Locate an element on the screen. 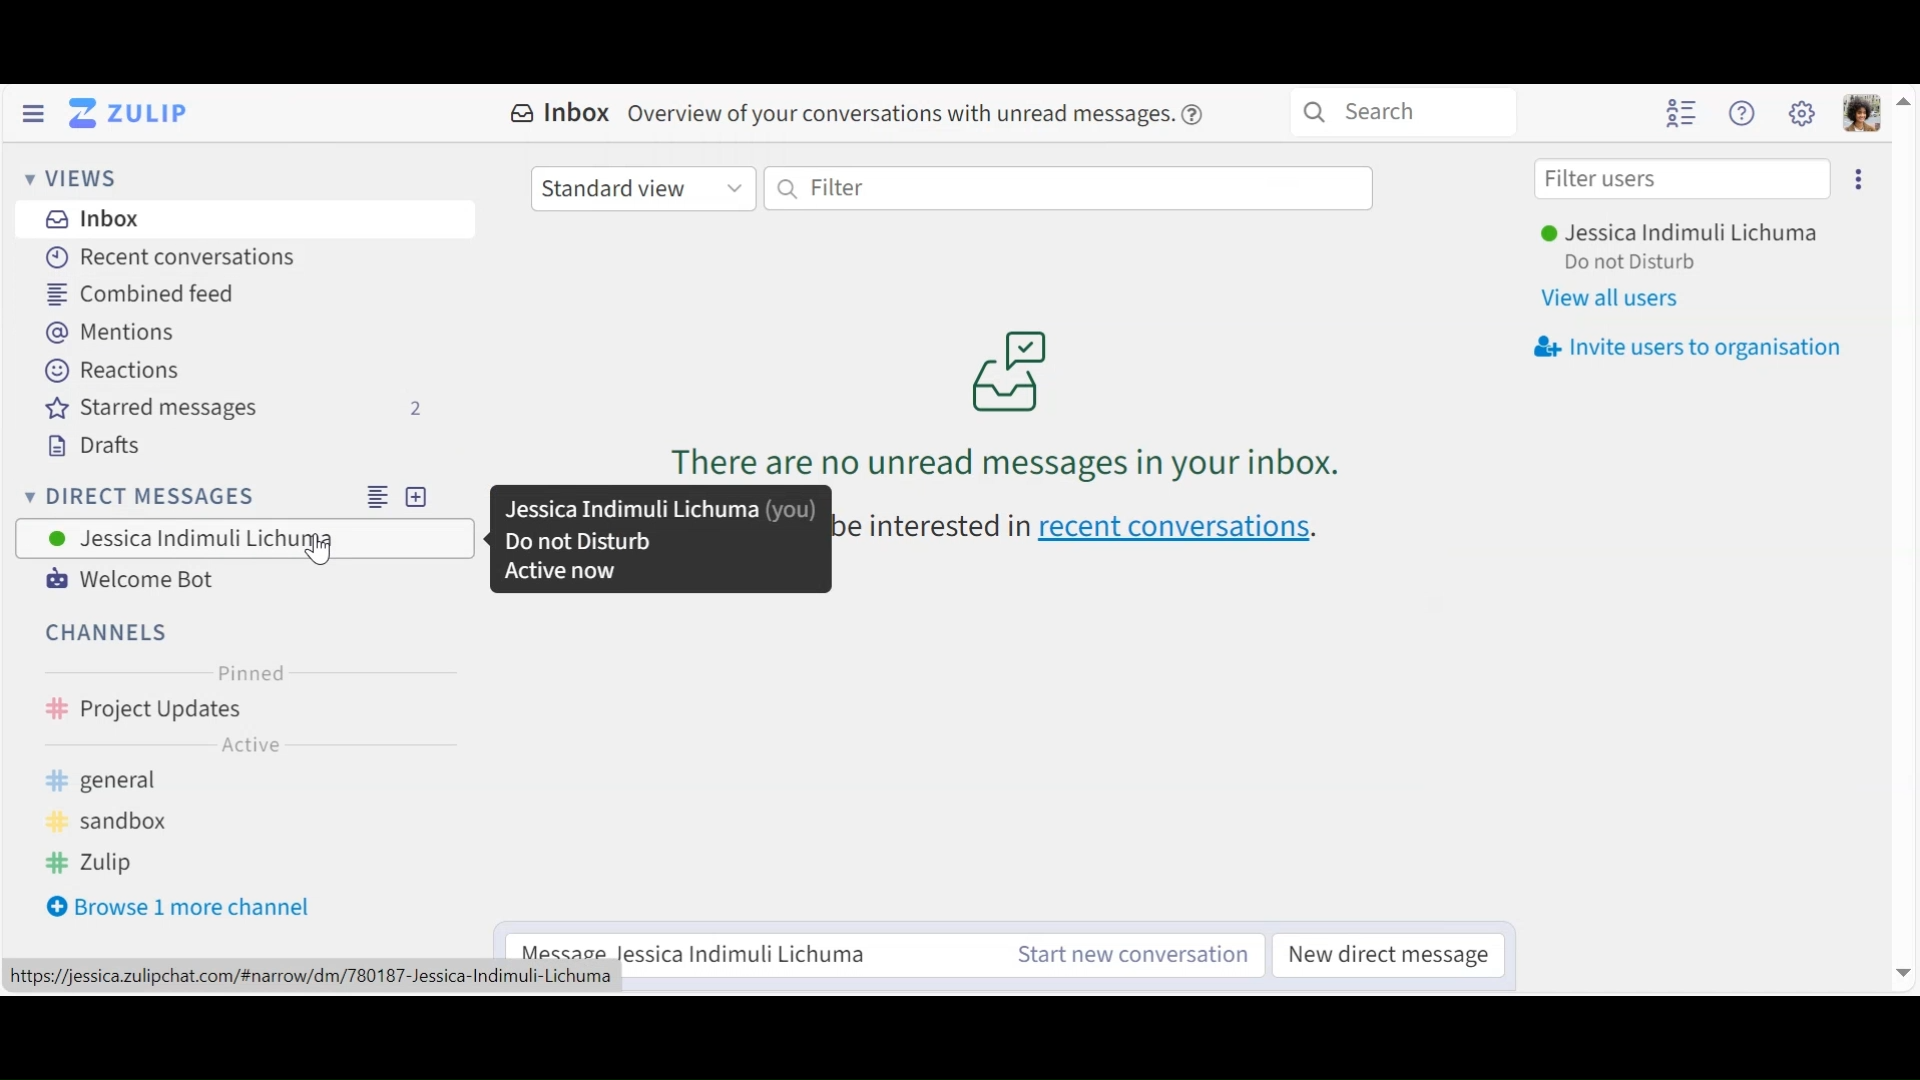 The height and width of the screenshot is (1080, 1920). general is located at coordinates (182, 782).